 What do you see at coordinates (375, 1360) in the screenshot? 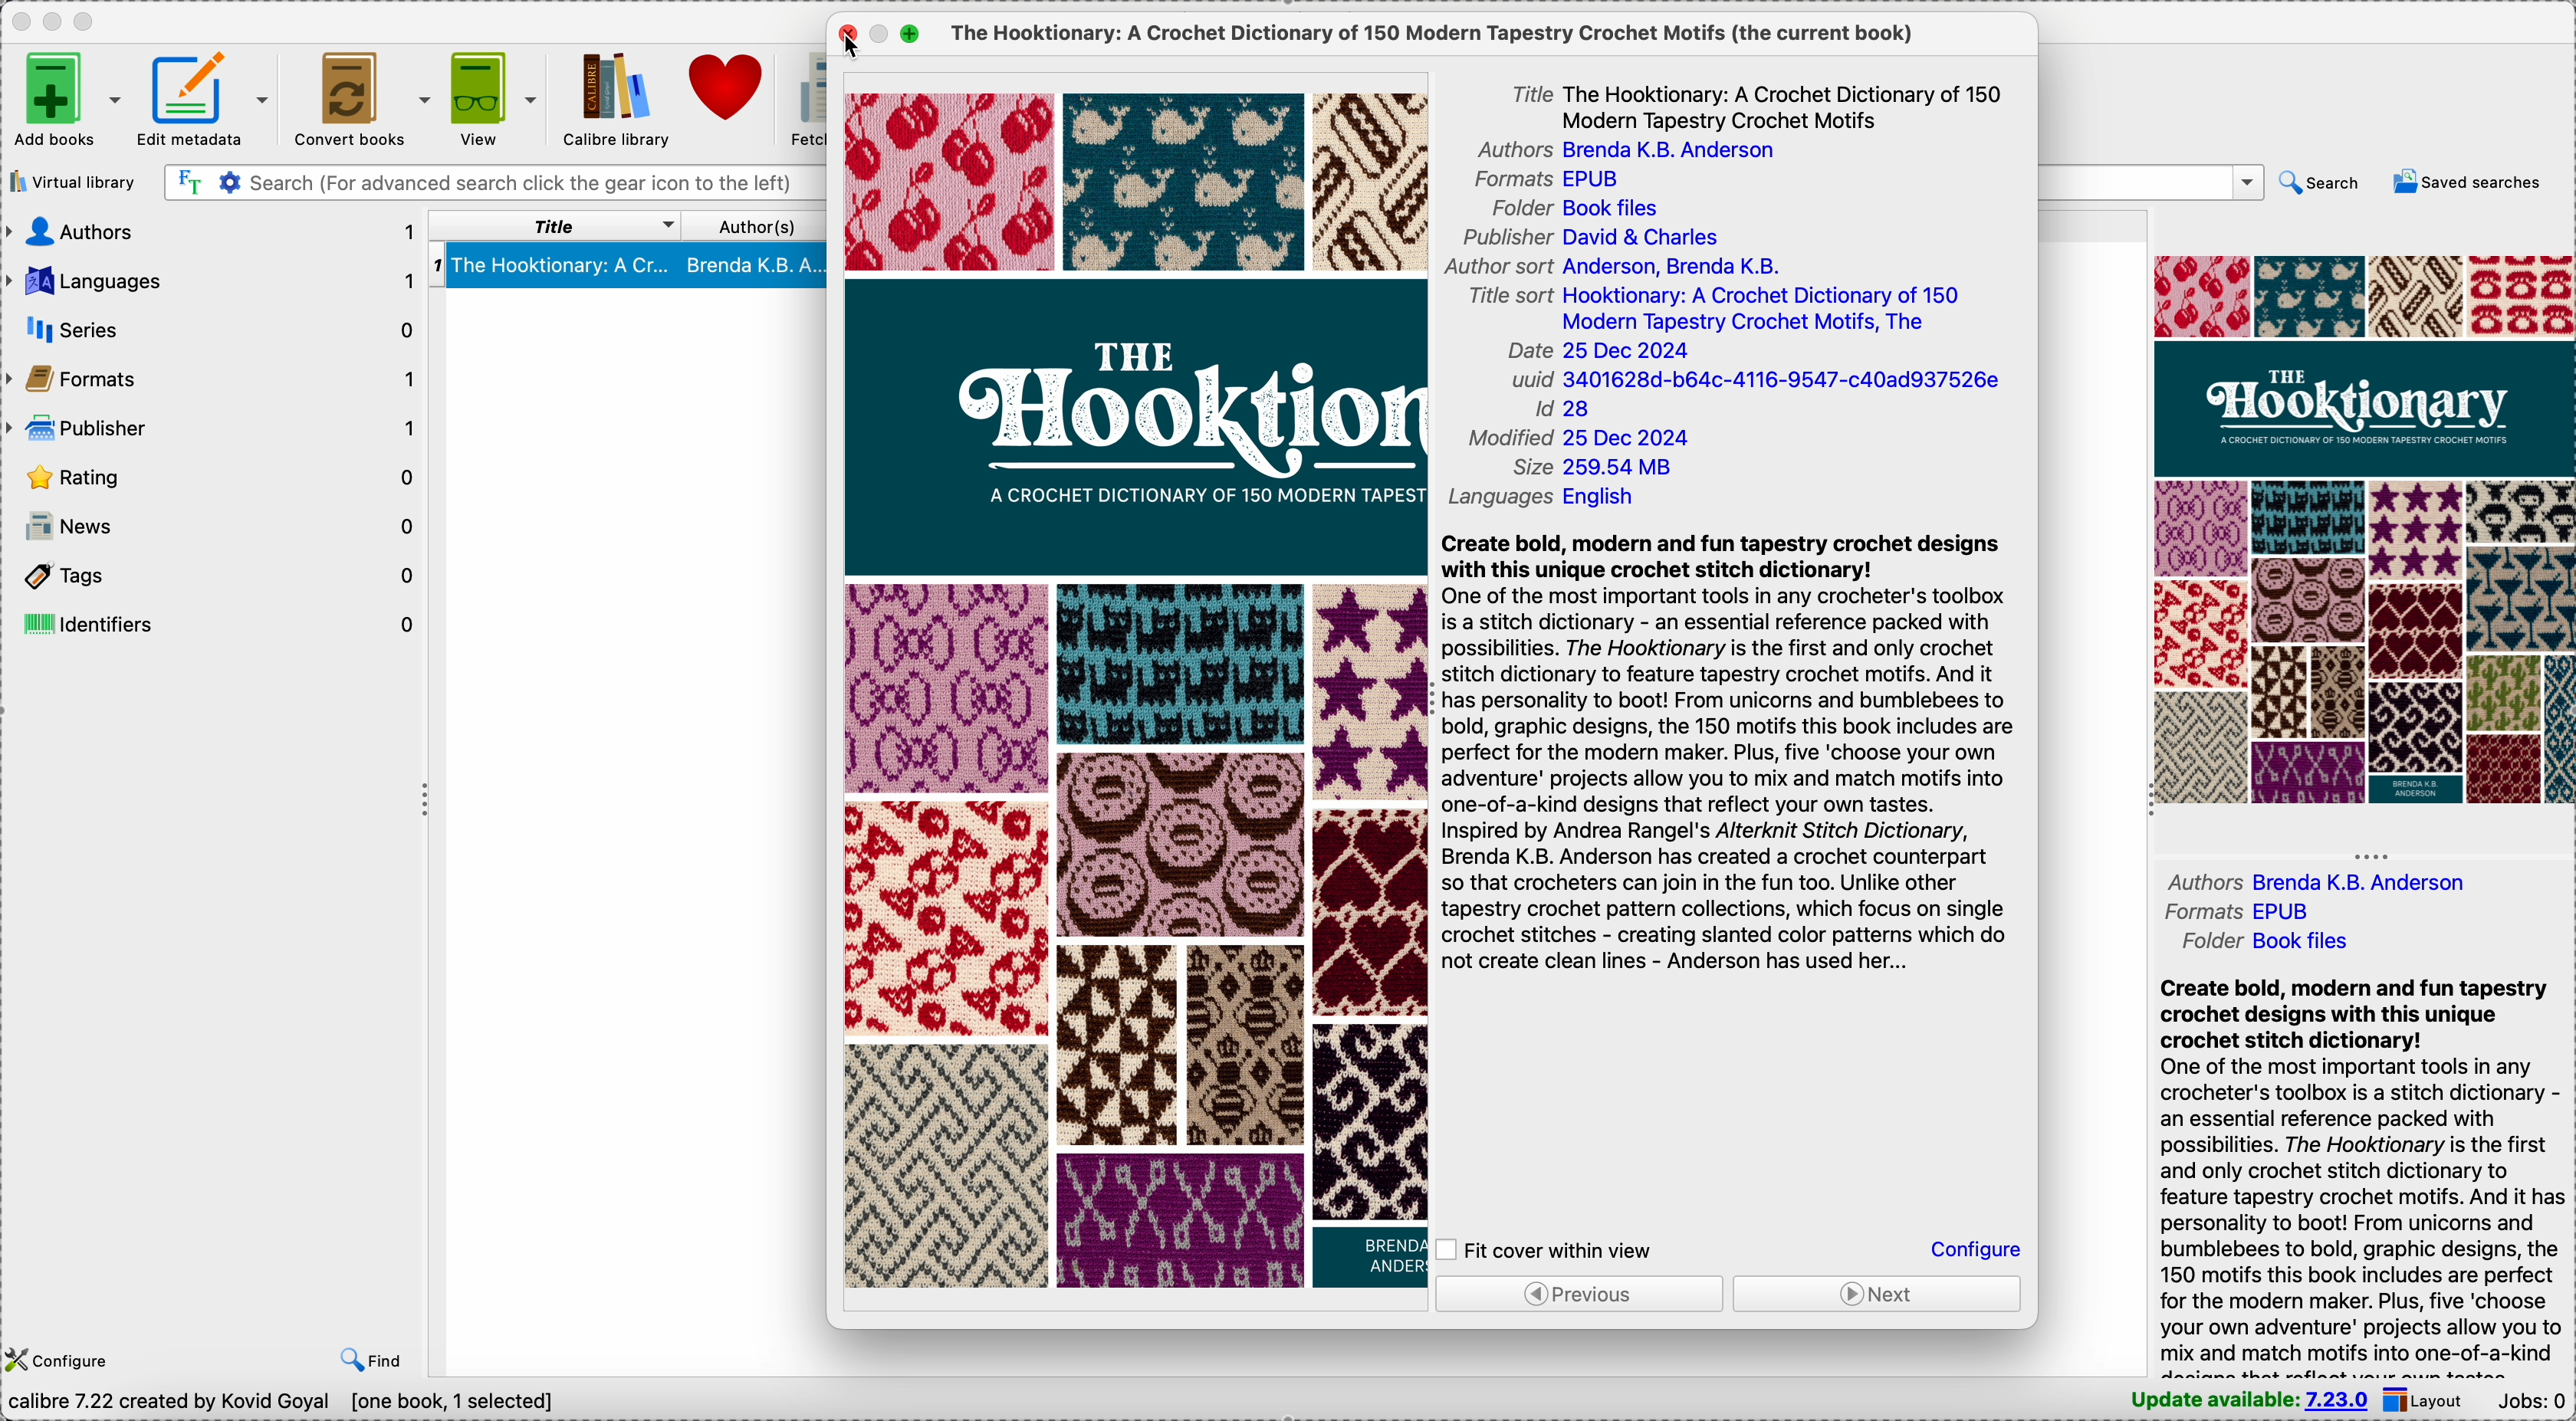
I see `find` at bounding box center [375, 1360].